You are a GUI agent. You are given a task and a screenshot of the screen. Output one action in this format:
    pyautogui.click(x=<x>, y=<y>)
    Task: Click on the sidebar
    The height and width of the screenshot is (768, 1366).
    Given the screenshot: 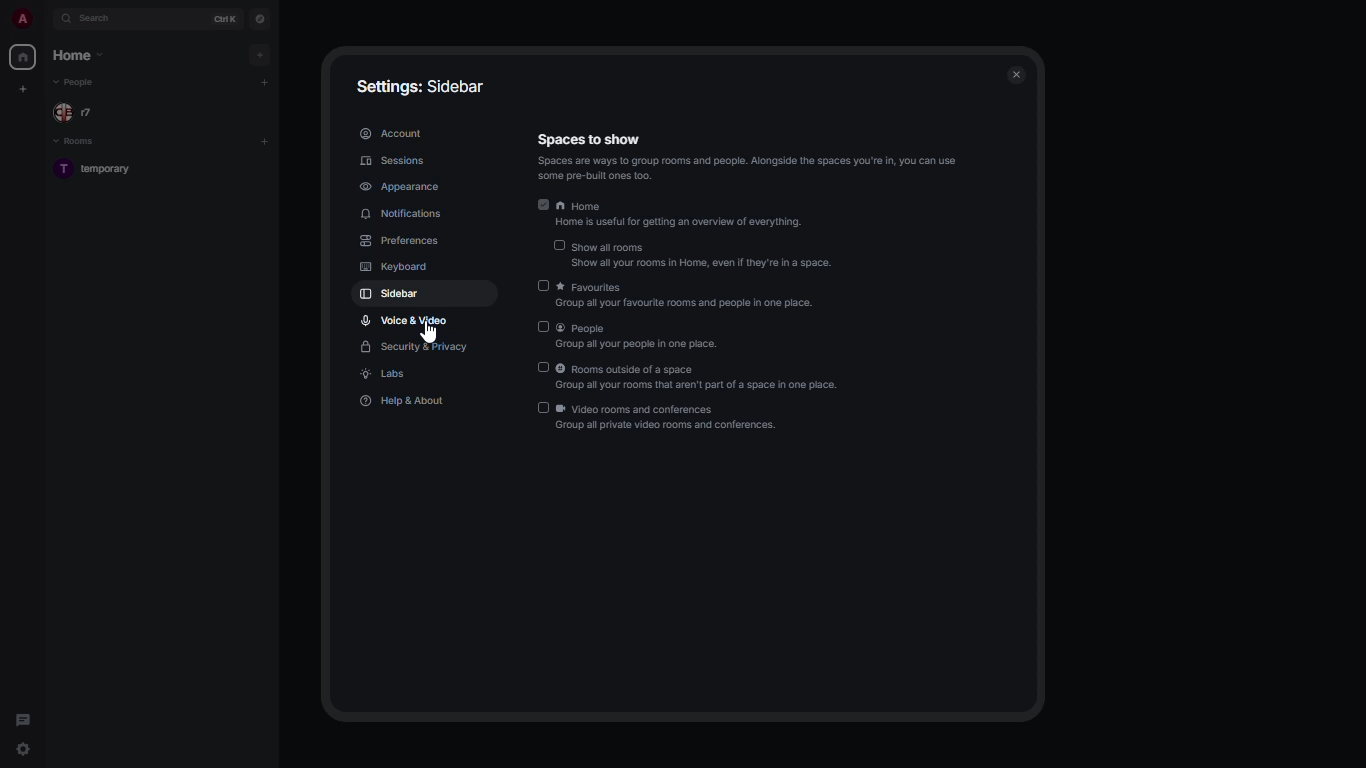 What is the action you would take?
    pyautogui.click(x=390, y=293)
    